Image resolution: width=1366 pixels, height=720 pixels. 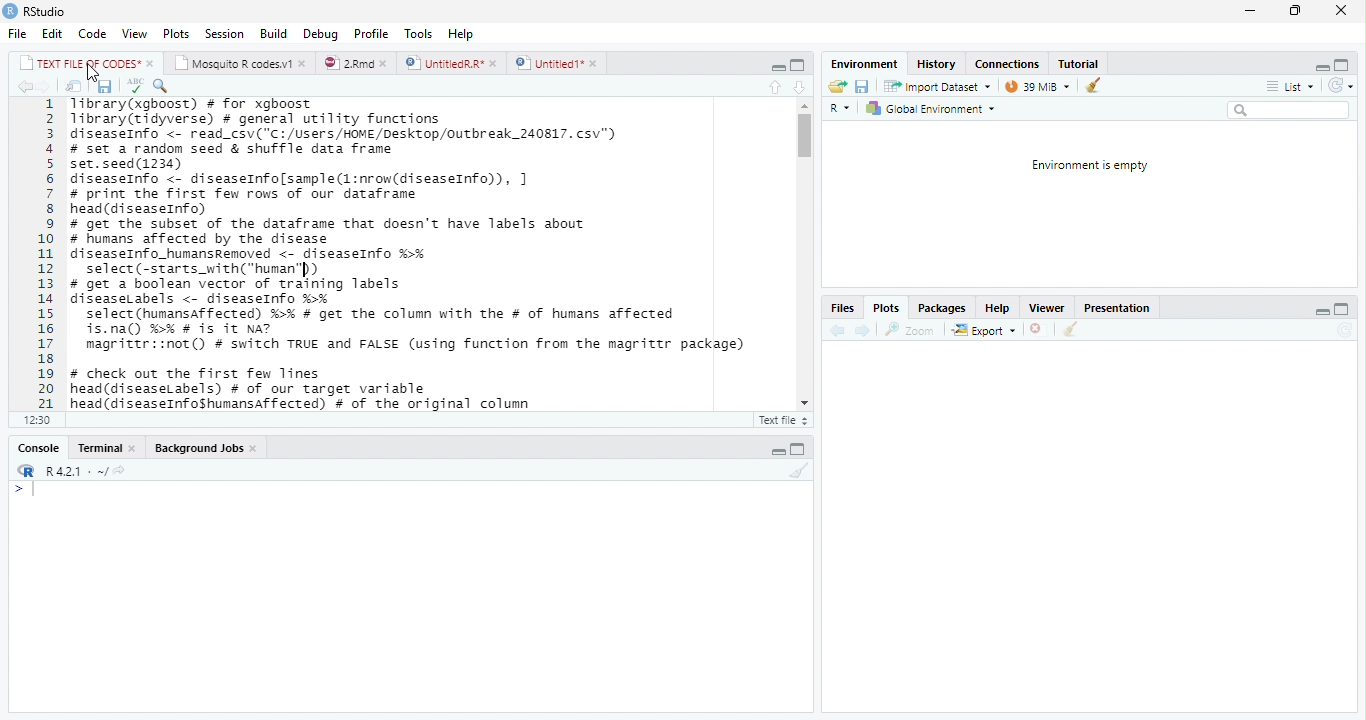 I want to click on Search, so click(x=1288, y=110).